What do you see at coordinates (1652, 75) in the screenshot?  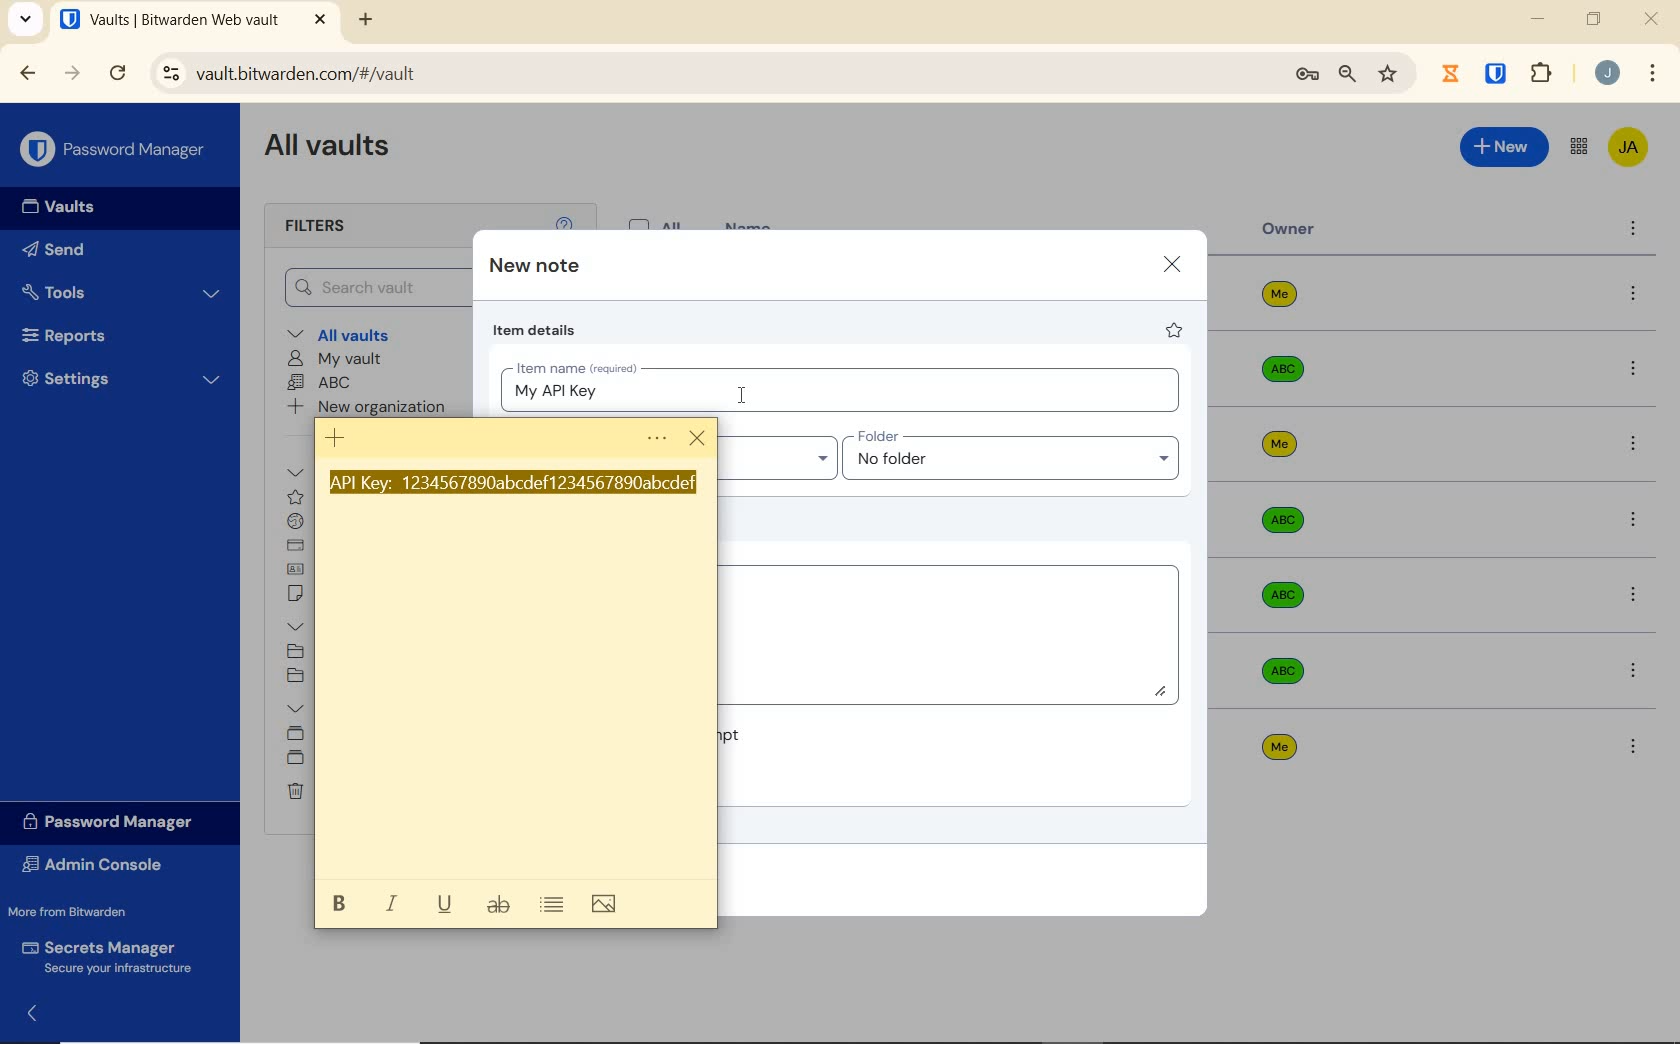 I see `customize Google chrome` at bounding box center [1652, 75].